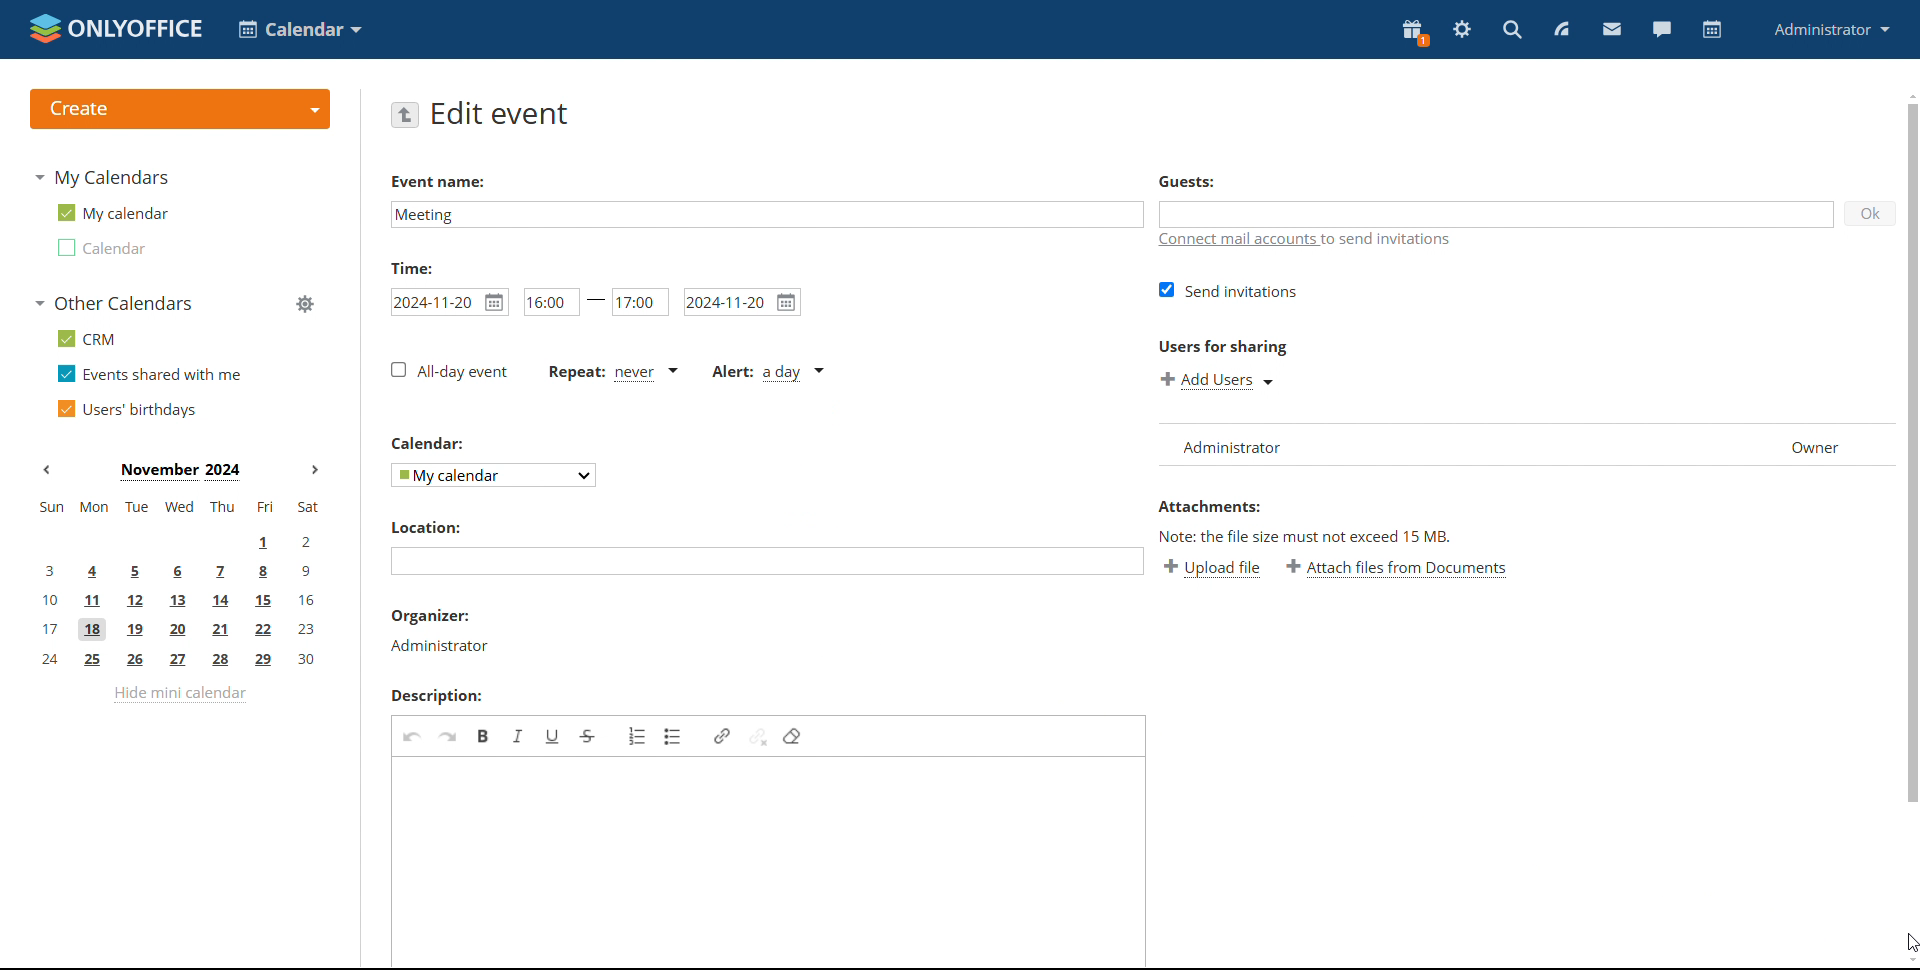  What do you see at coordinates (112, 303) in the screenshot?
I see `other calendars` at bounding box center [112, 303].